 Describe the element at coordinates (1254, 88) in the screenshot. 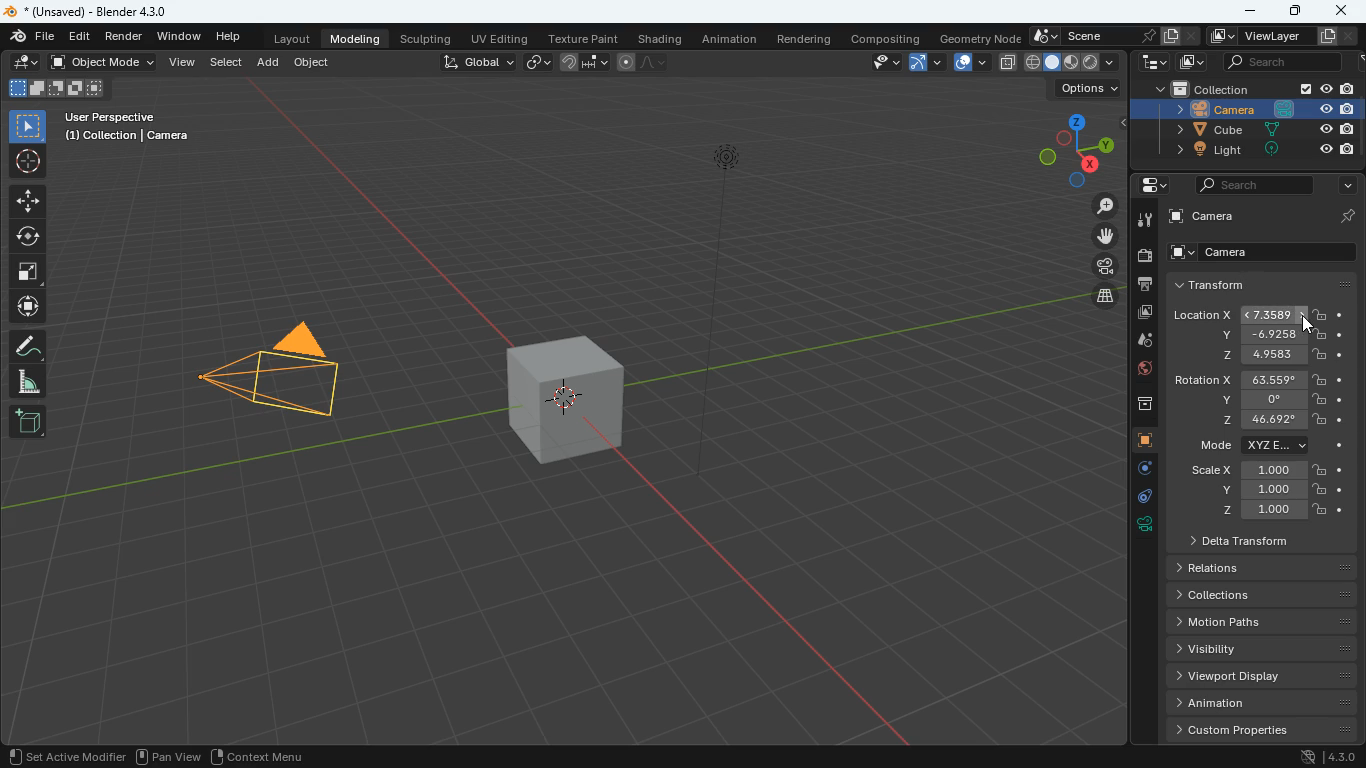

I see `collection` at that location.